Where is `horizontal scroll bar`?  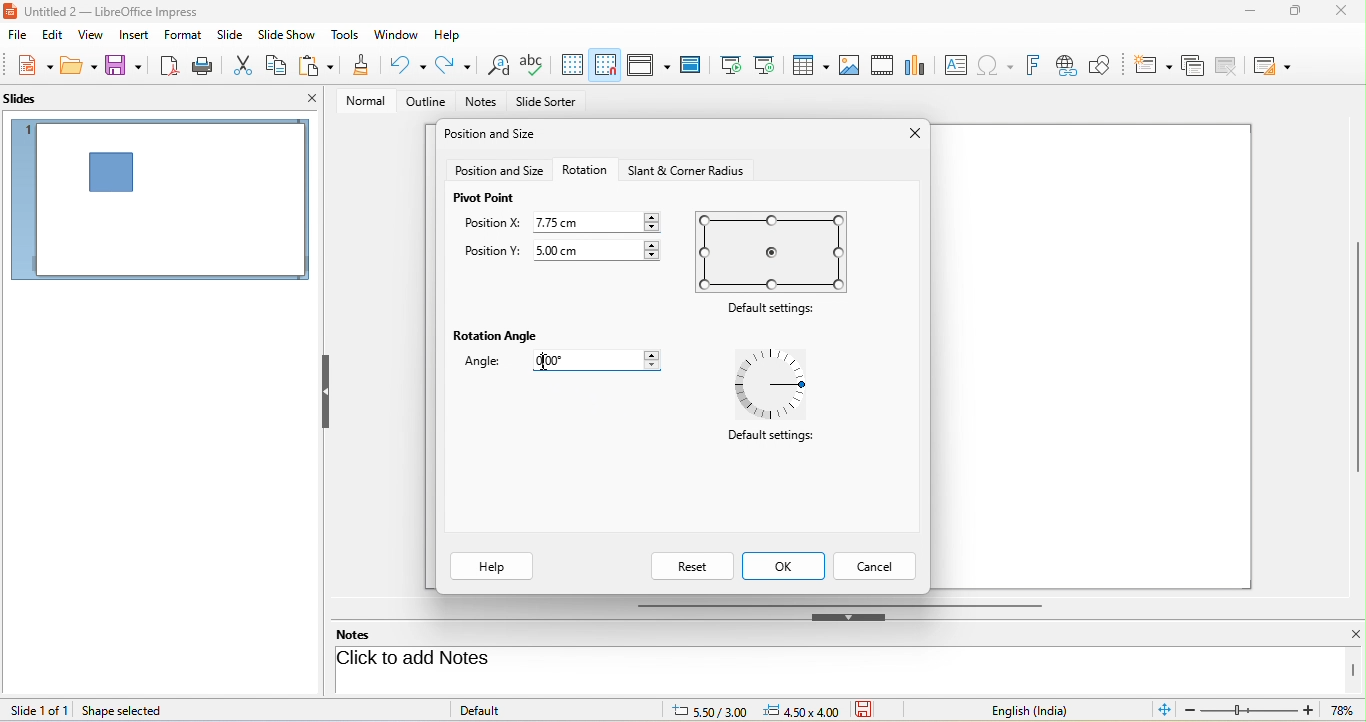
horizontal scroll bar is located at coordinates (839, 604).